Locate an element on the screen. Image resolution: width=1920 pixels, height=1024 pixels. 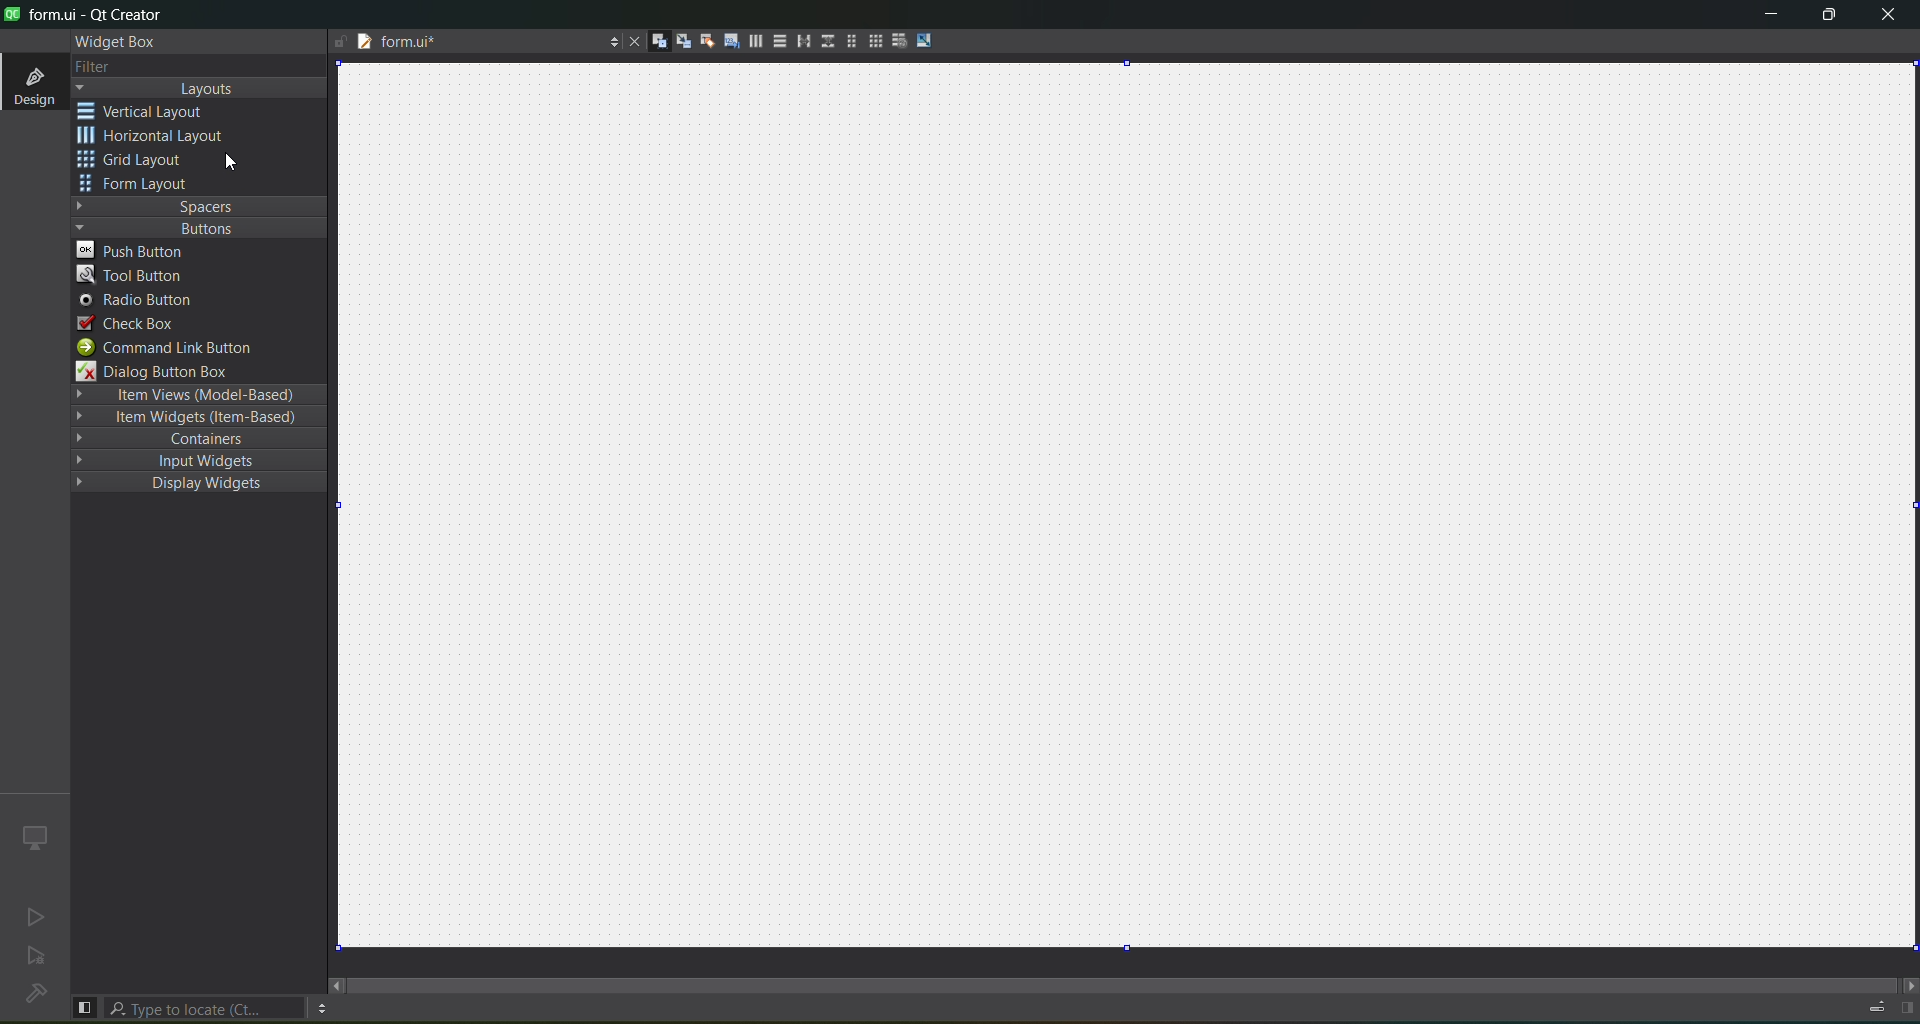
no active is located at coordinates (31, 918).